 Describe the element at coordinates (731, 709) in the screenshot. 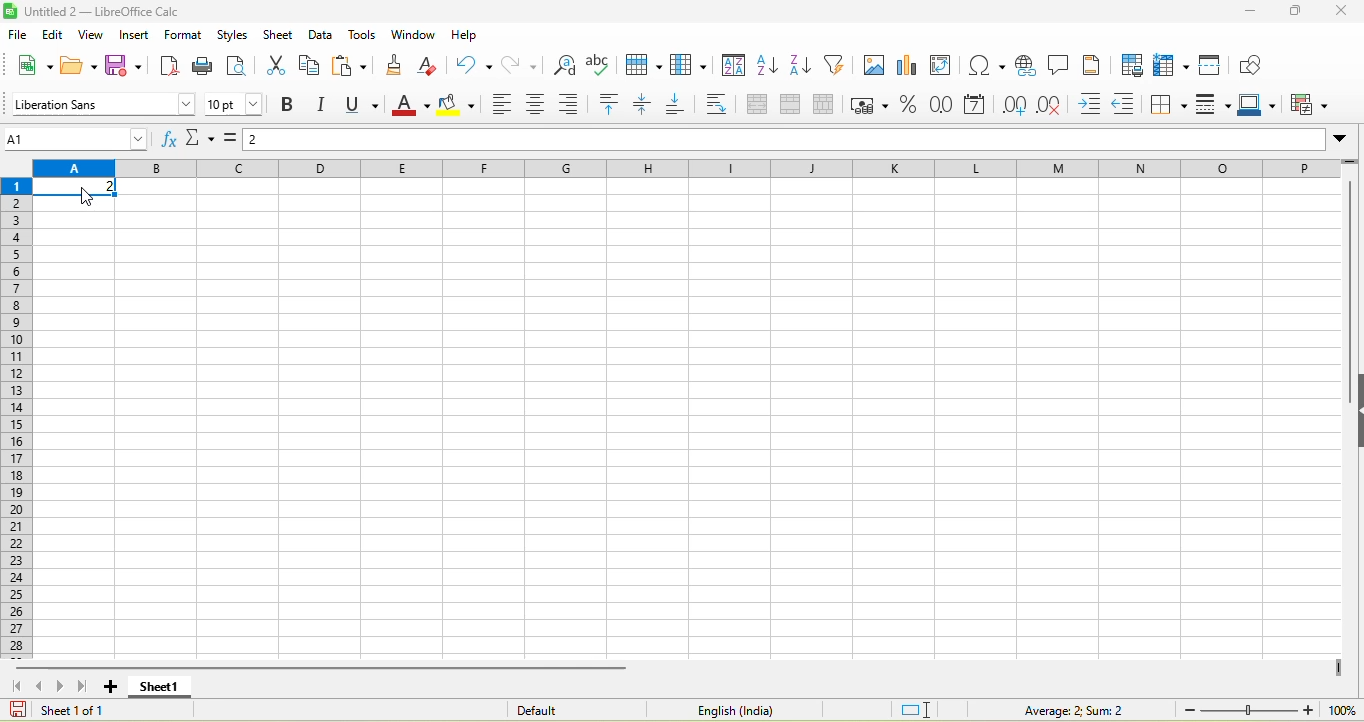

I see `text language` at that location.